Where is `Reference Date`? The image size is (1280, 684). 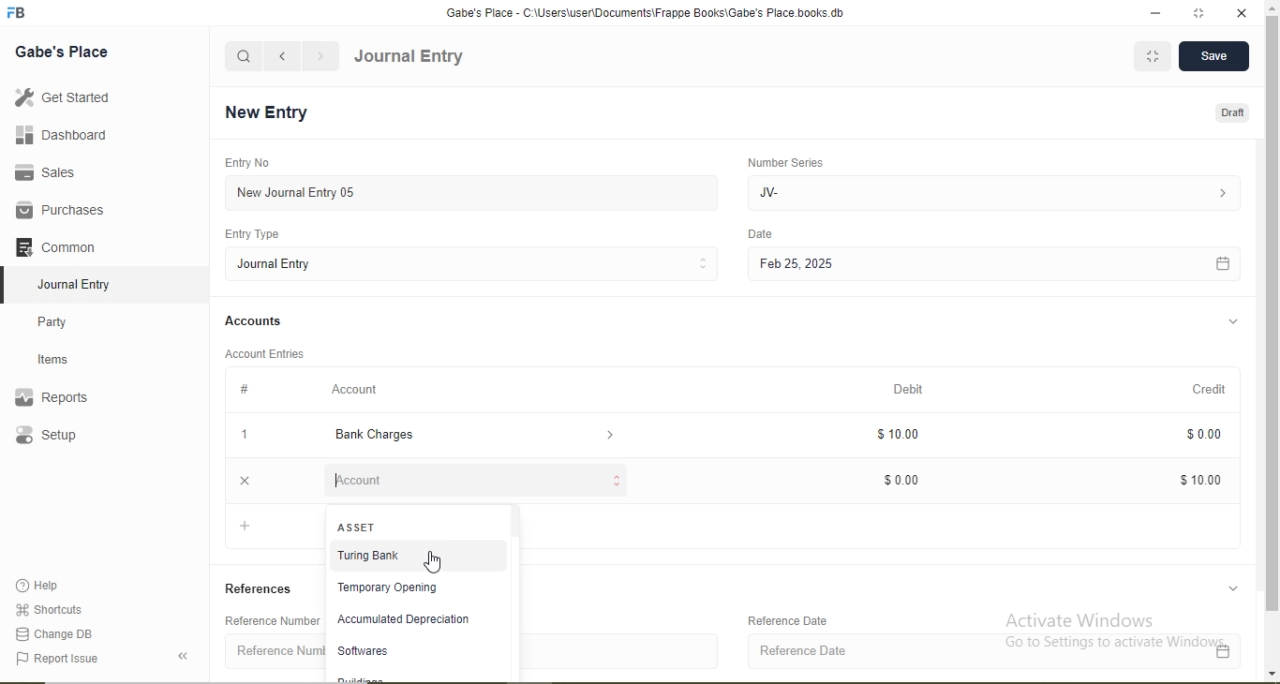 Reference Date is located at coordinates (801, 620).